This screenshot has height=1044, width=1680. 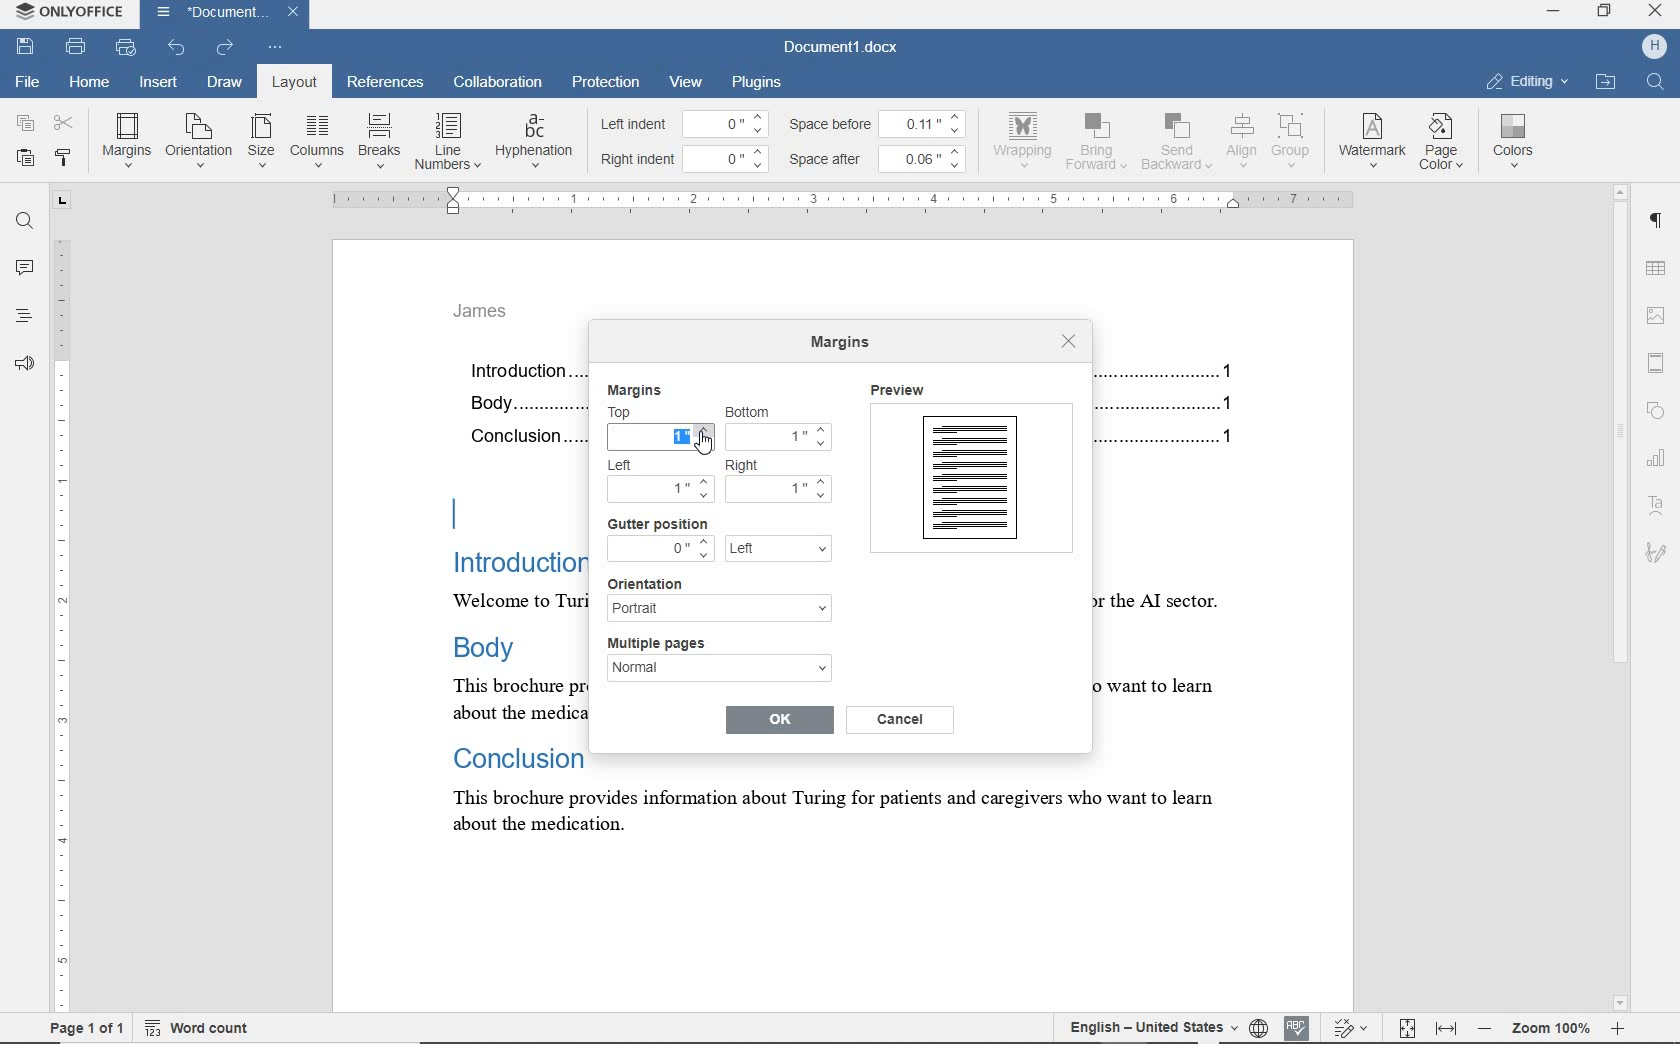 What do you see at coordinates (1609, 81) in the screenshot?
I see `OPEN LINK LOCATION` at bounding box center [1609, 81].